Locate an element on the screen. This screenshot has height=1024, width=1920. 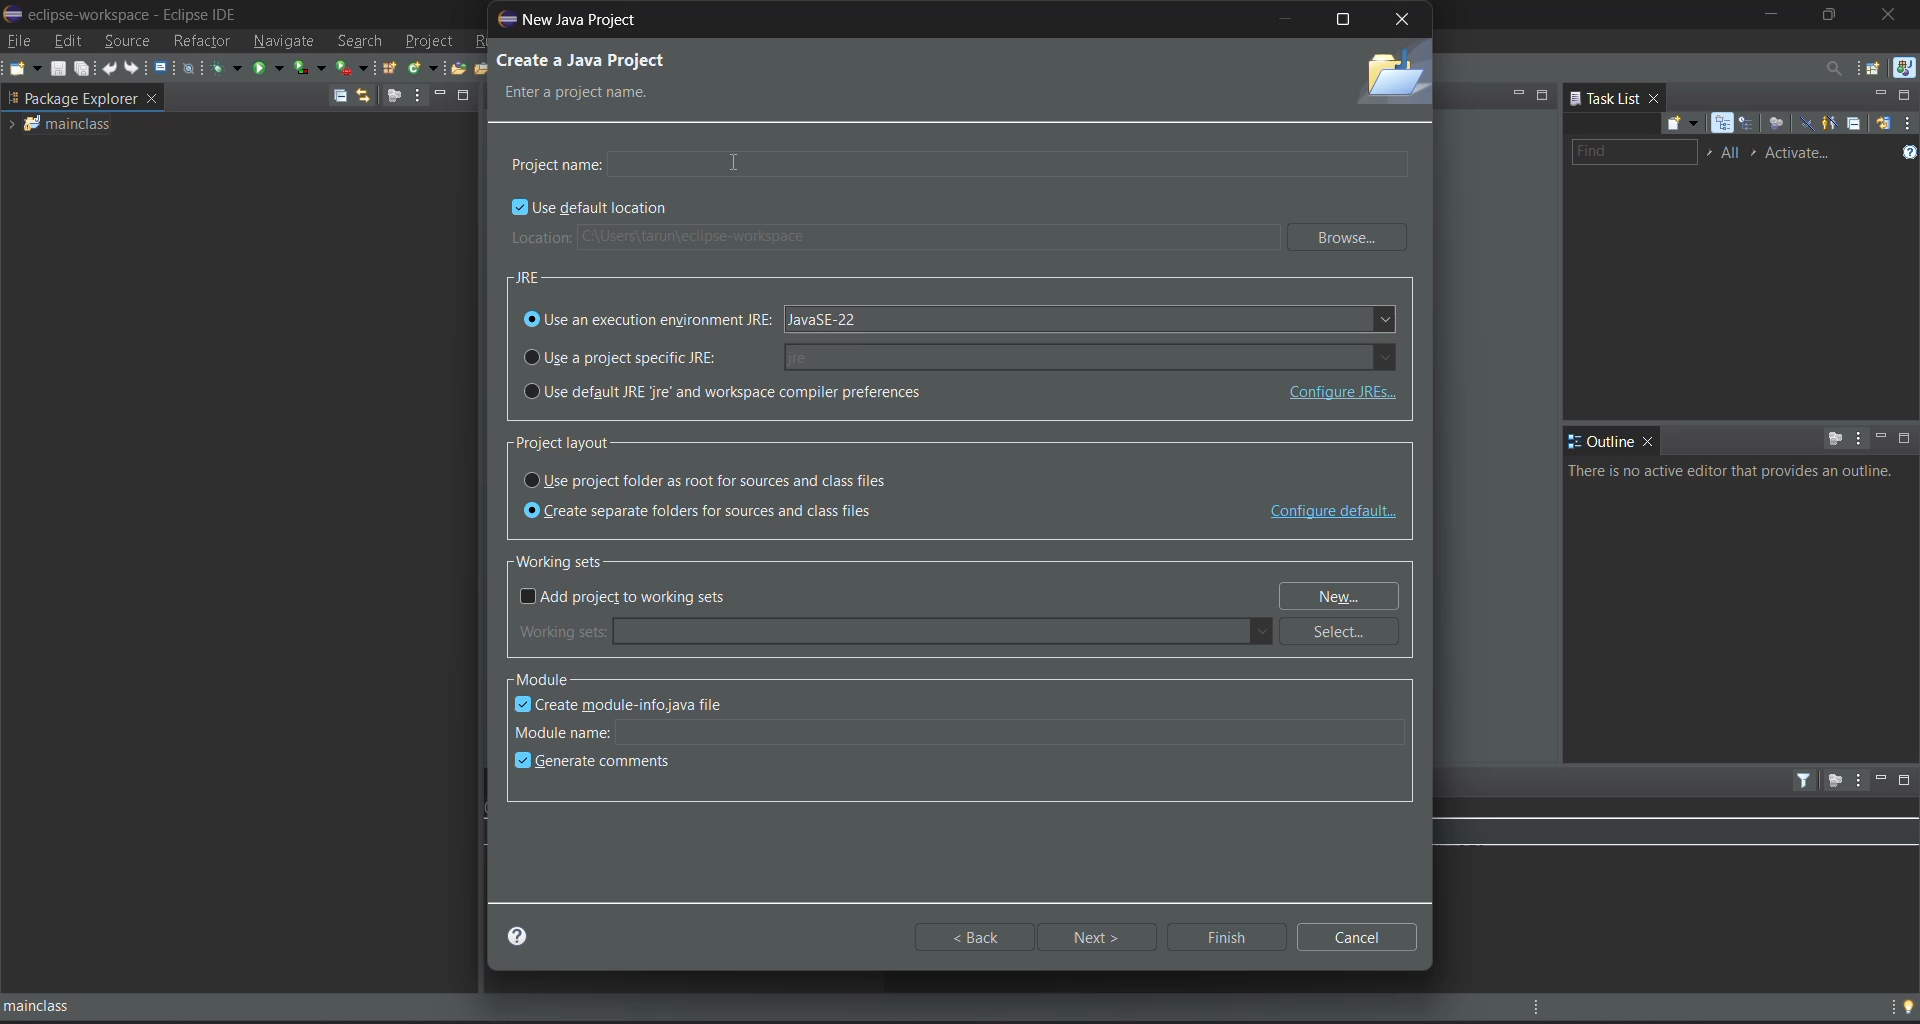
select working set is located at coordinates (1709, 152).